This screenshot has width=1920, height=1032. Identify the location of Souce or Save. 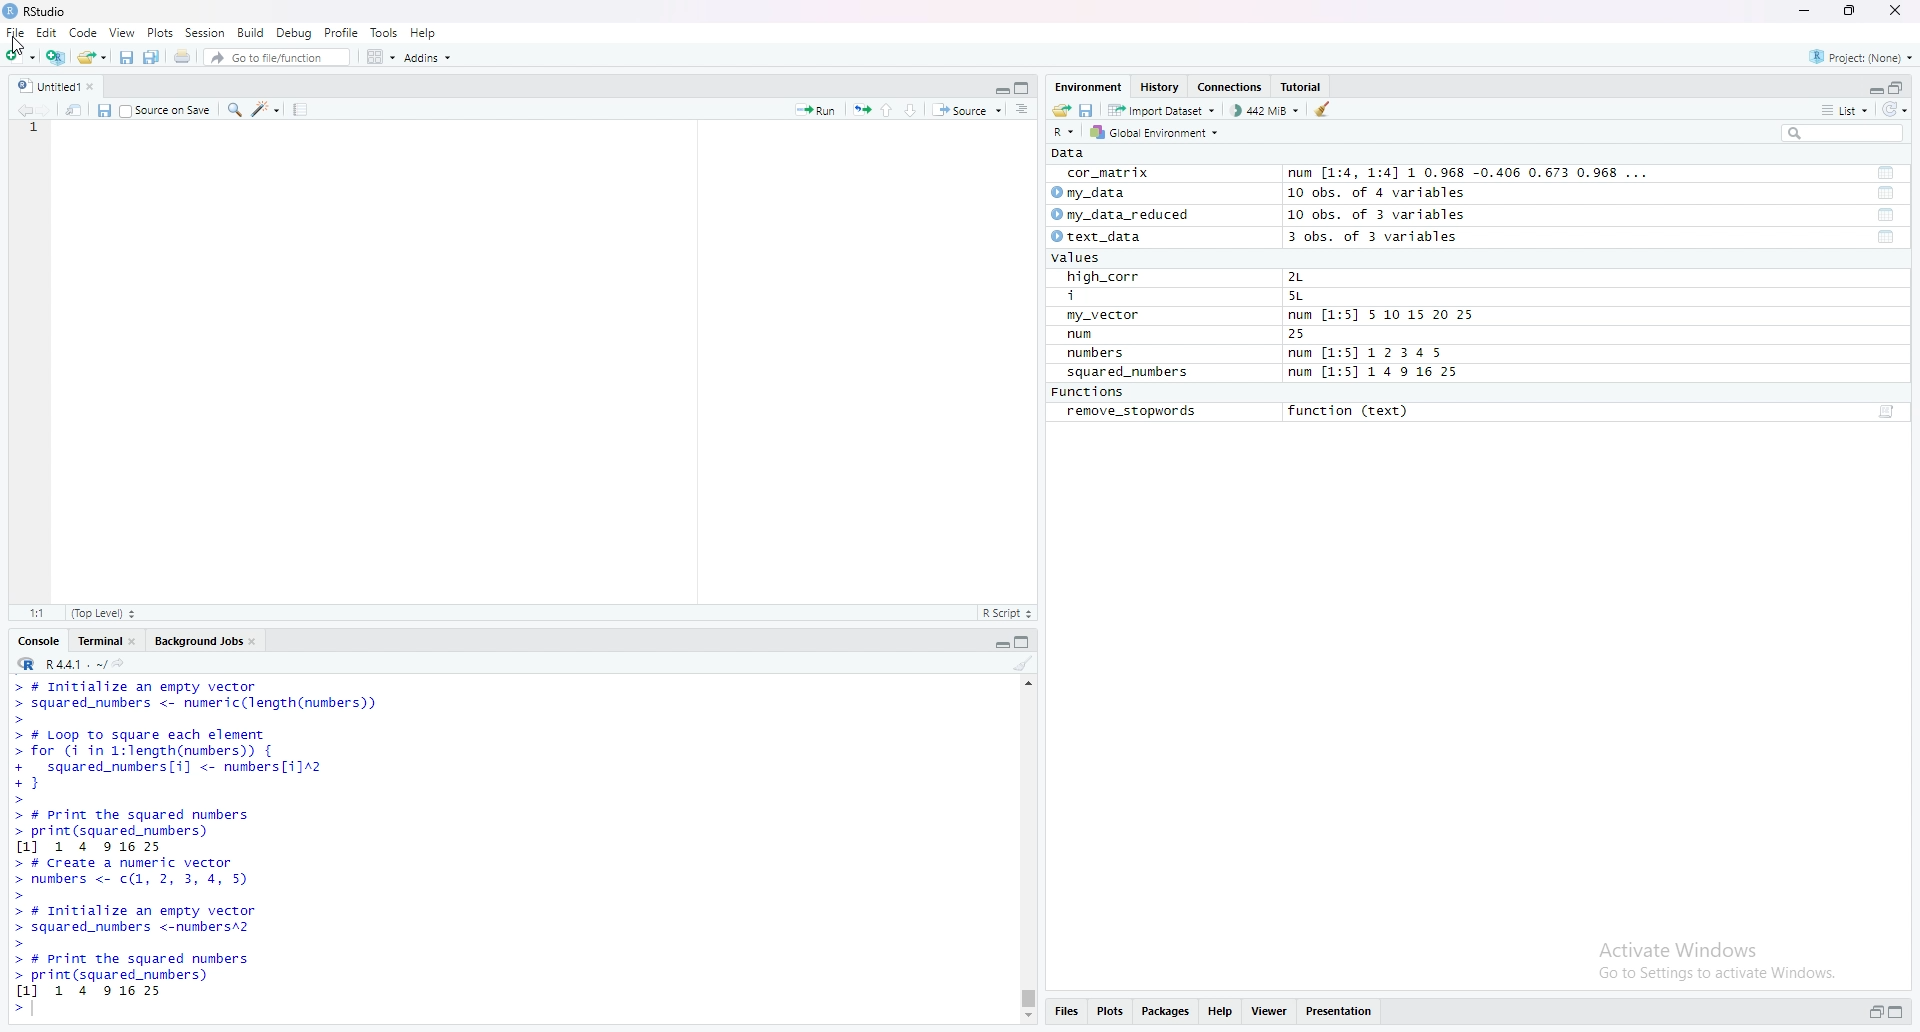
(168, 111).